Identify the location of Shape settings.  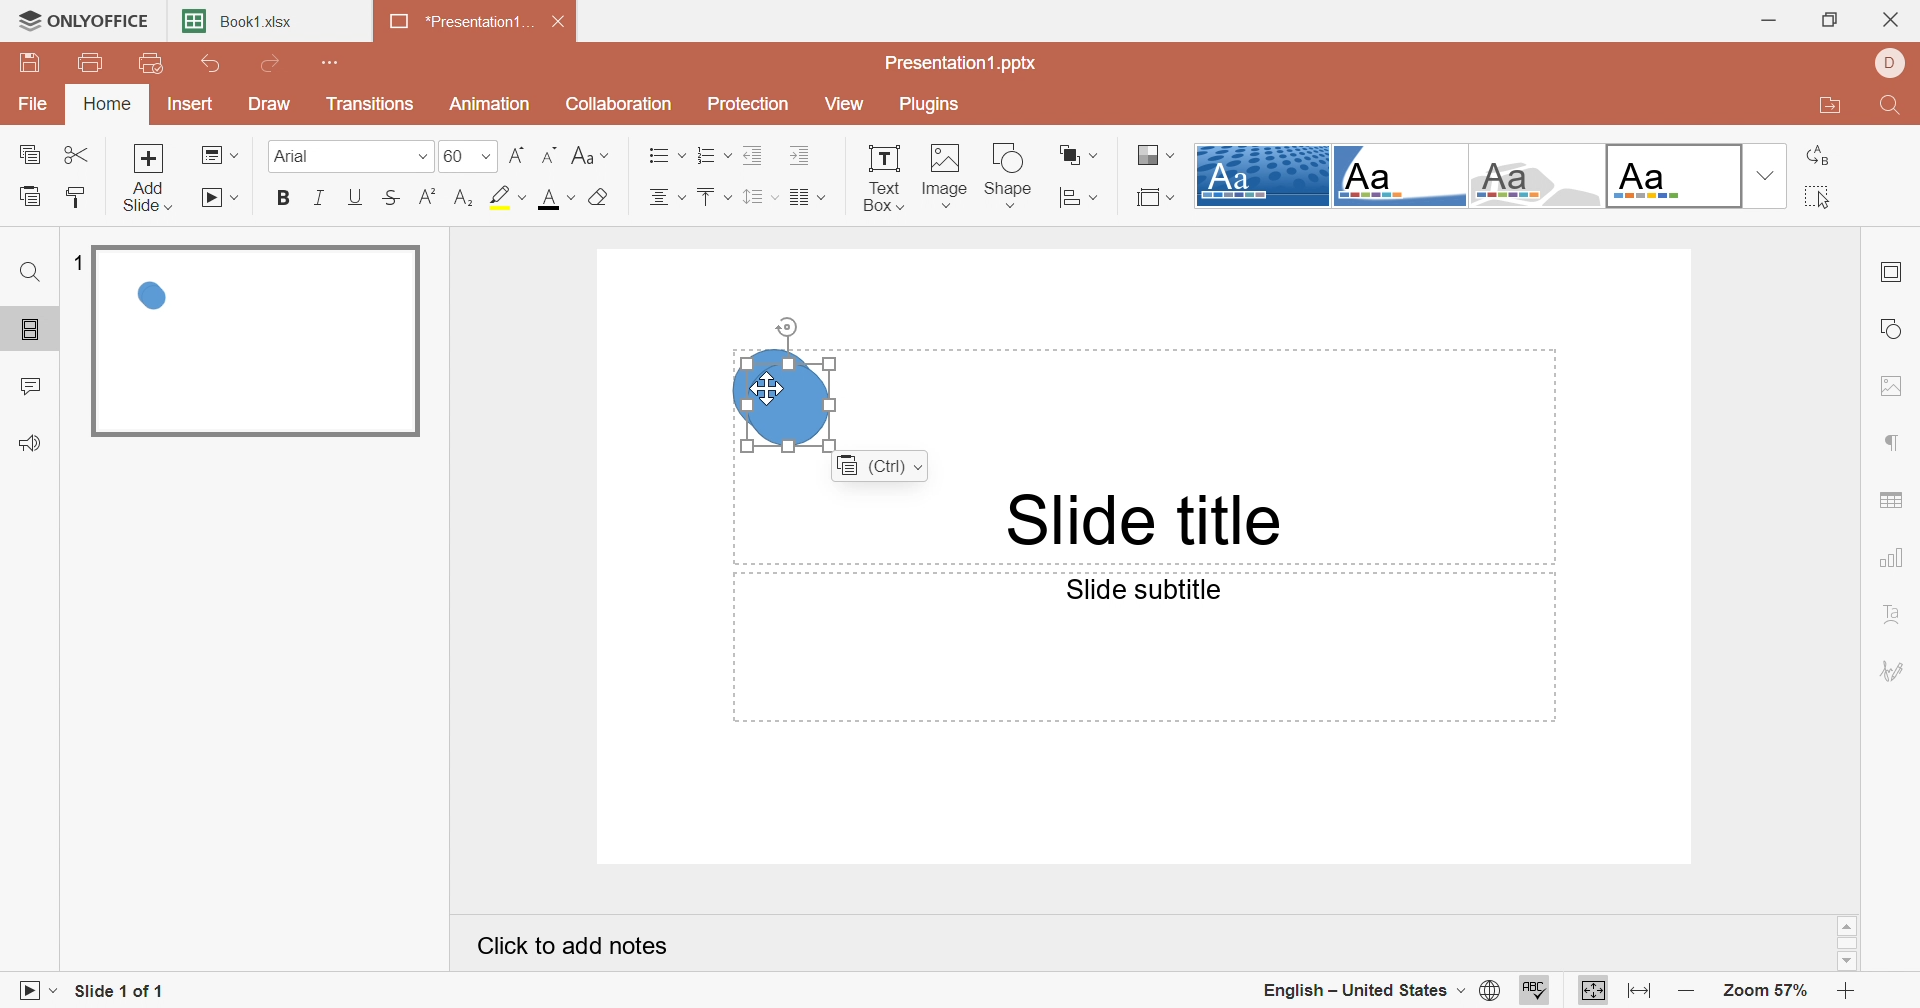
(1895, 328).